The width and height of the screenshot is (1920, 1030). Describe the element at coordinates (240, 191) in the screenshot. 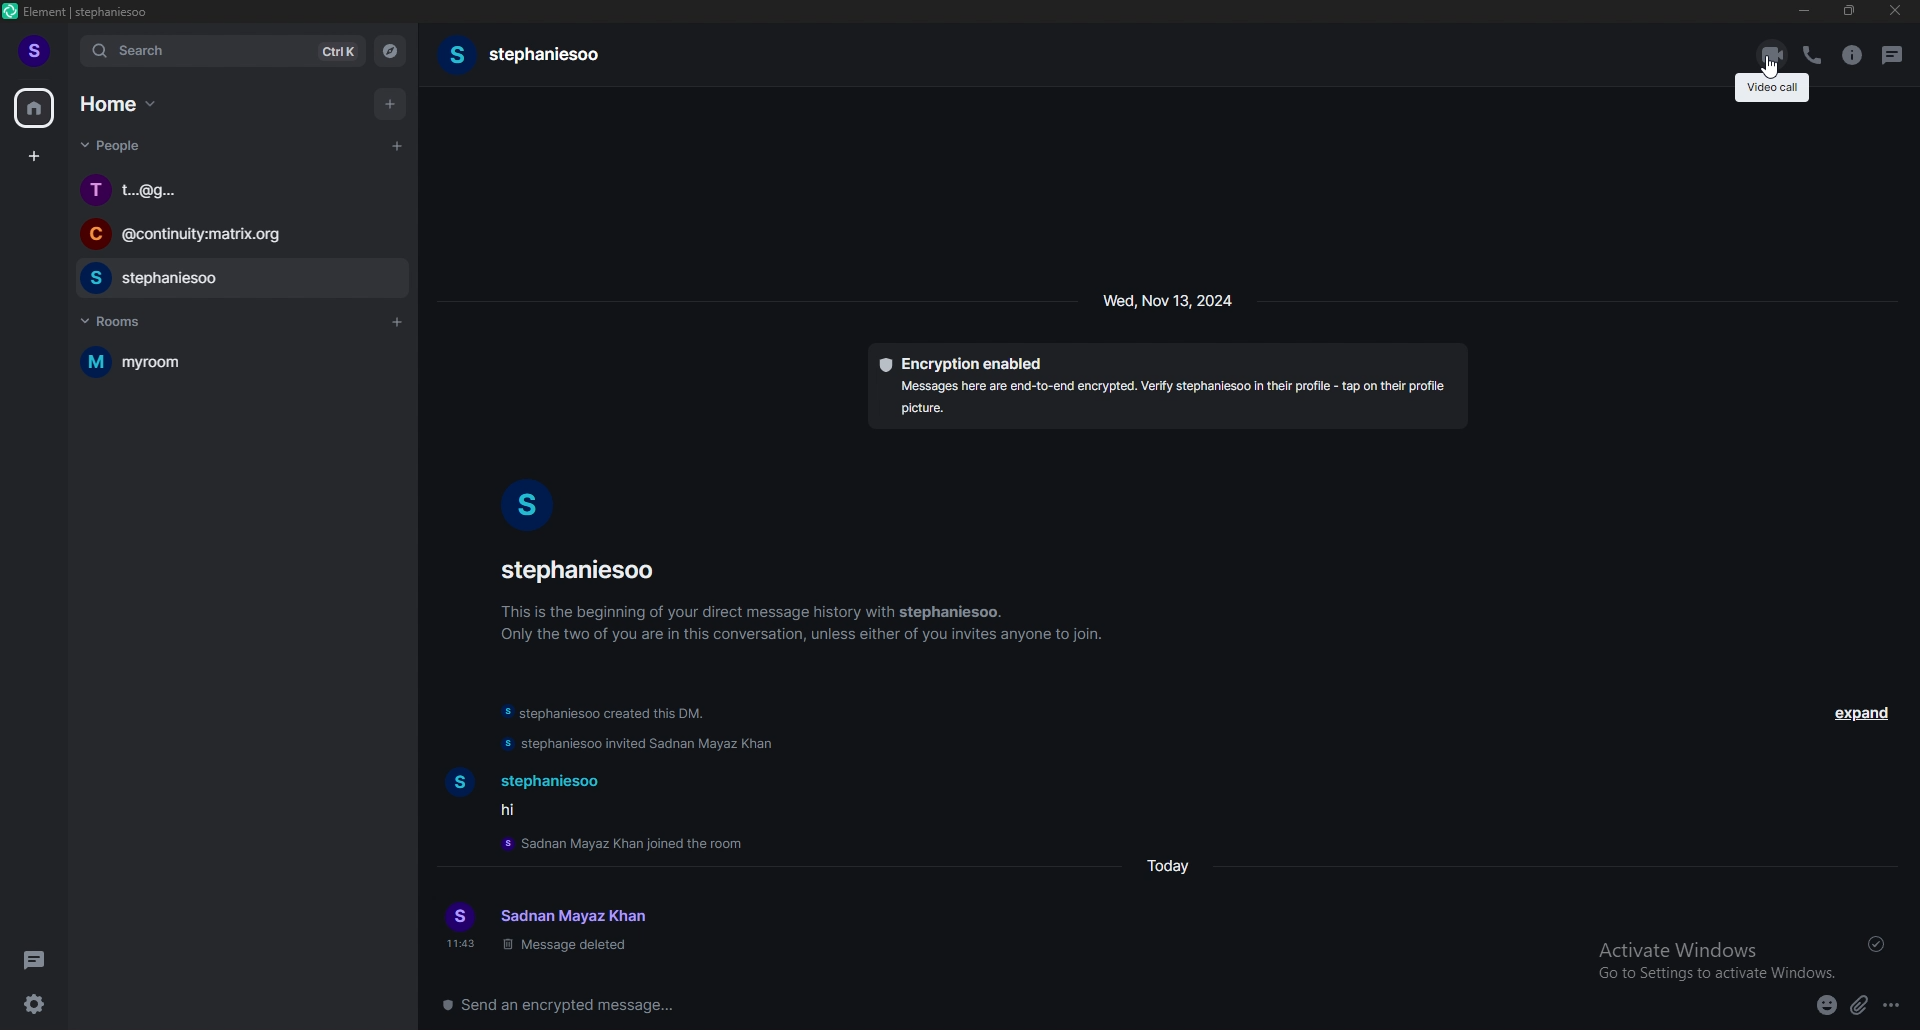

I see `chat` at that location.